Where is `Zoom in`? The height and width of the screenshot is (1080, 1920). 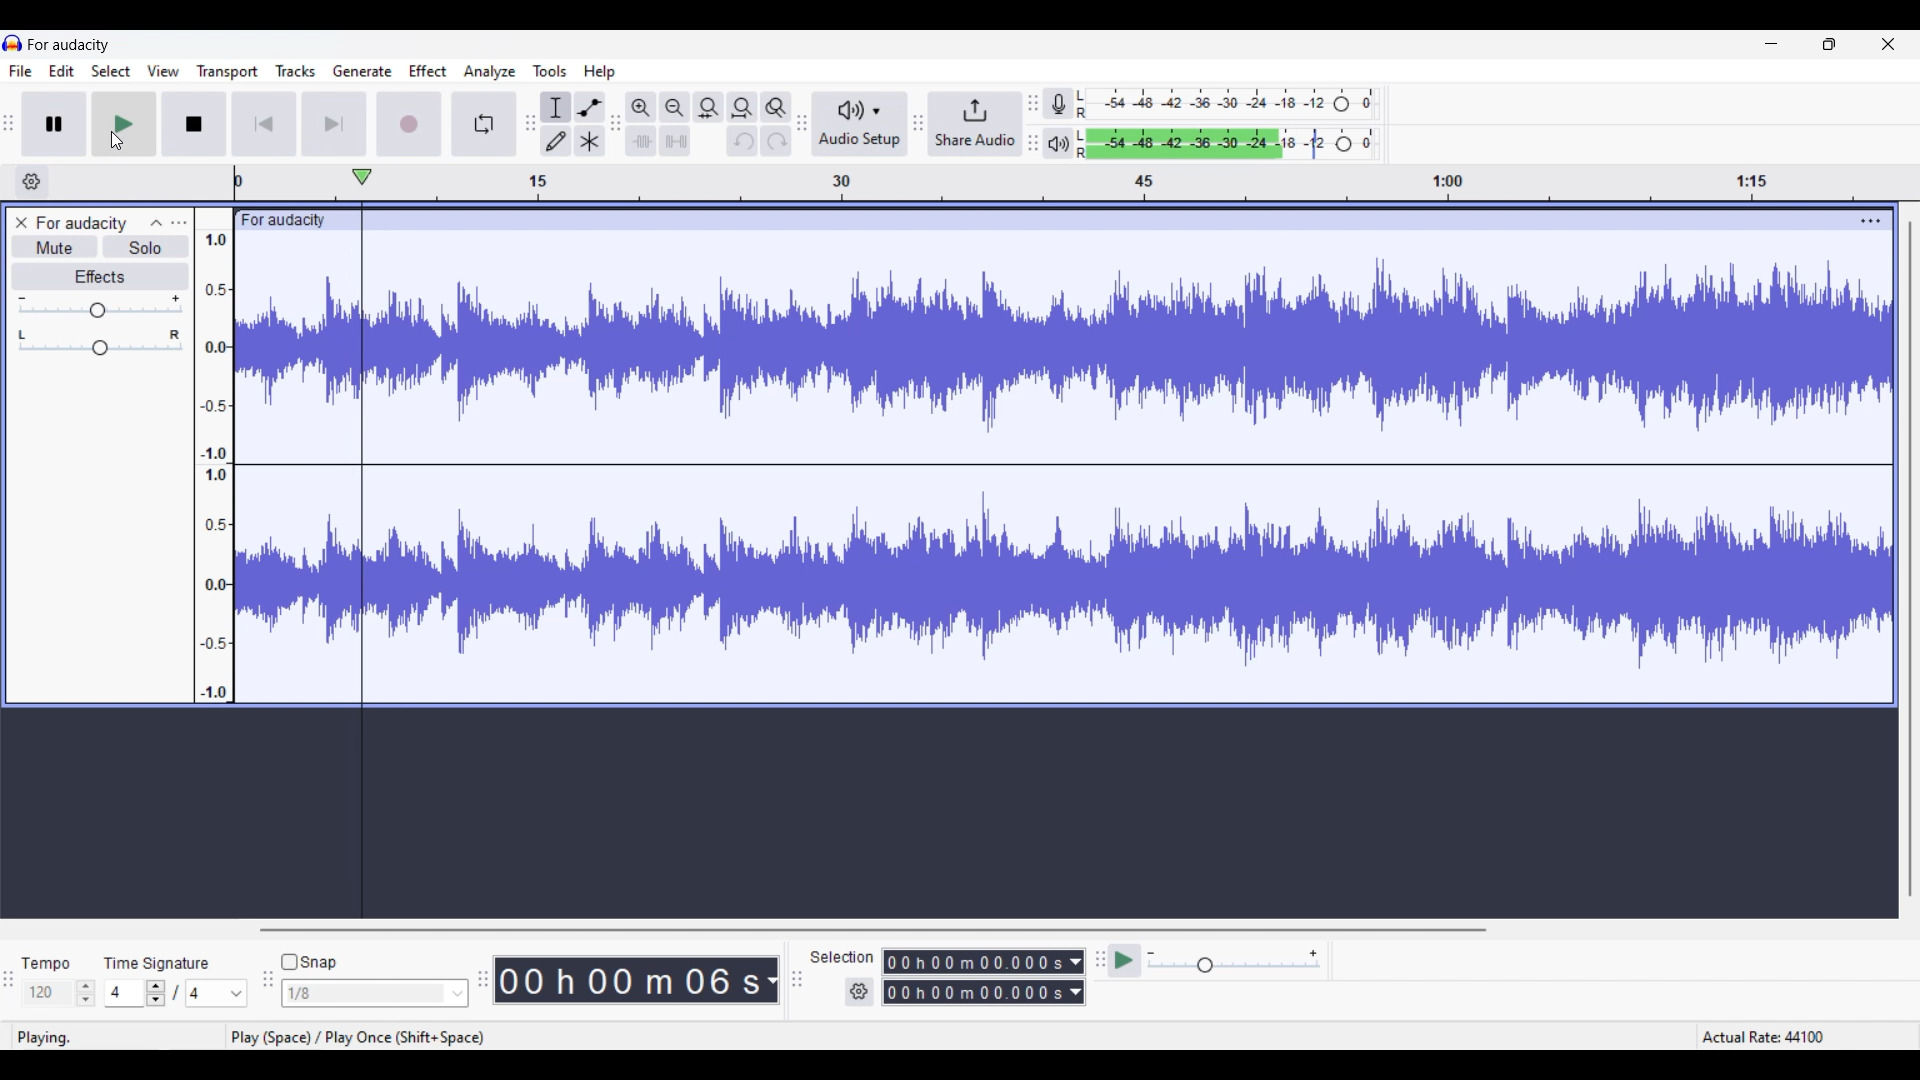 Zoom in is located at coordinates (641, 108).